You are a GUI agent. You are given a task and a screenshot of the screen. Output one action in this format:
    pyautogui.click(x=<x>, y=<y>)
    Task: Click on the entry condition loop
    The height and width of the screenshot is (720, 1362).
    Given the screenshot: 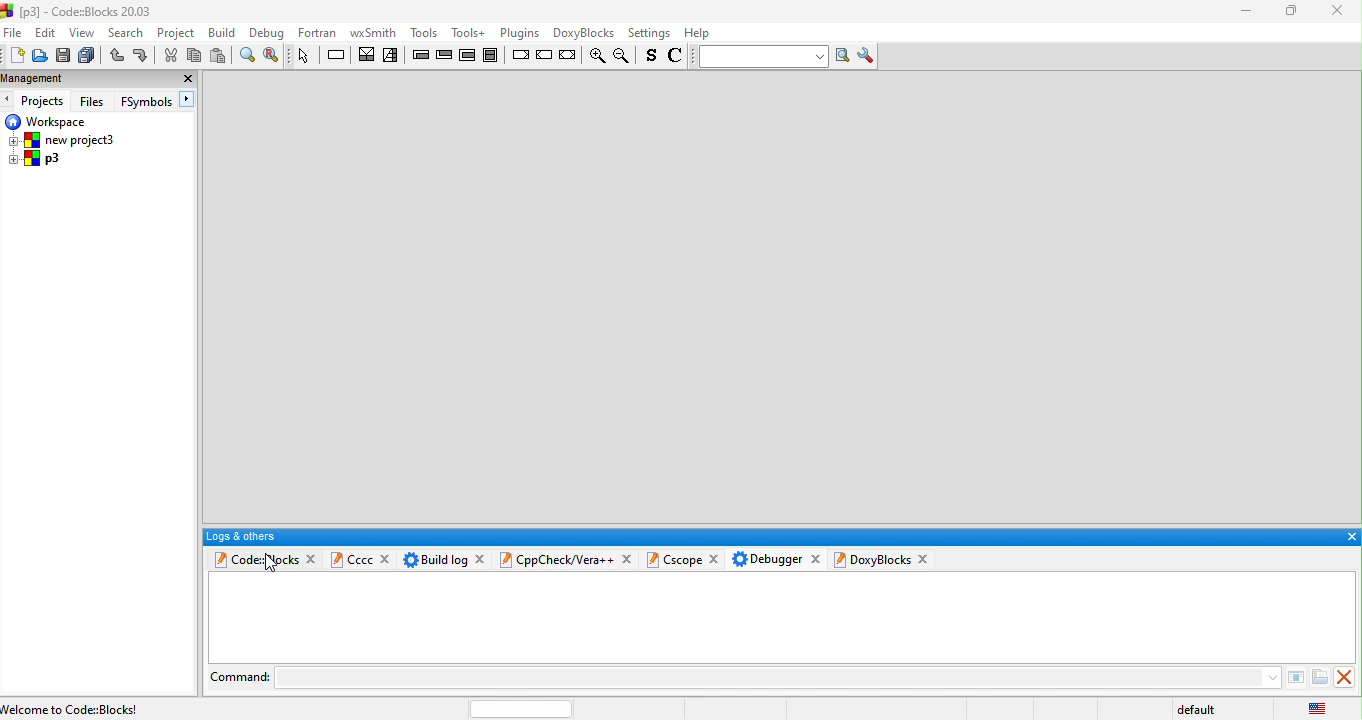 What is the action you would take?
    pyautogui.click(x=420, y=54)
    